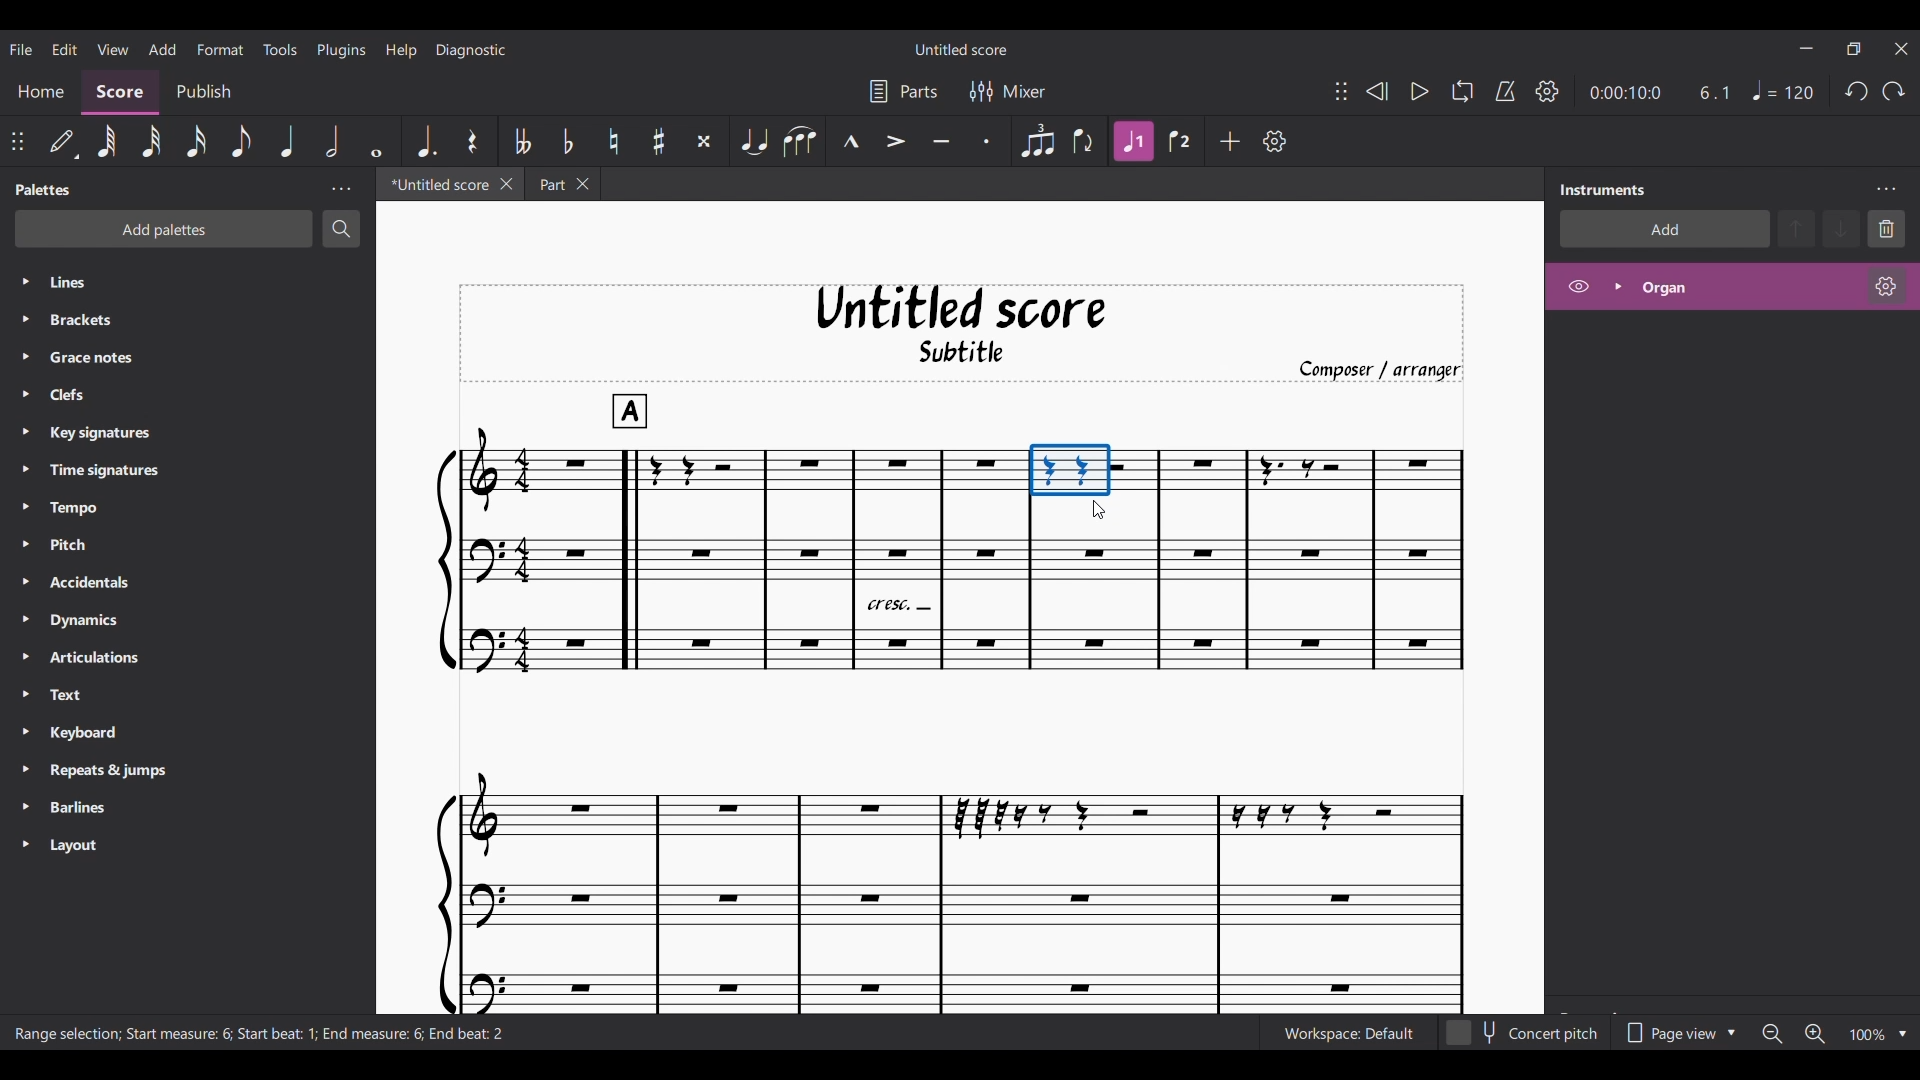 This screenshot has height=1080, width=1920. What do you see at coordinates (1274, 141) in the screenshot?
I see `Customize toolbar` at bounding box center [1274, 141].